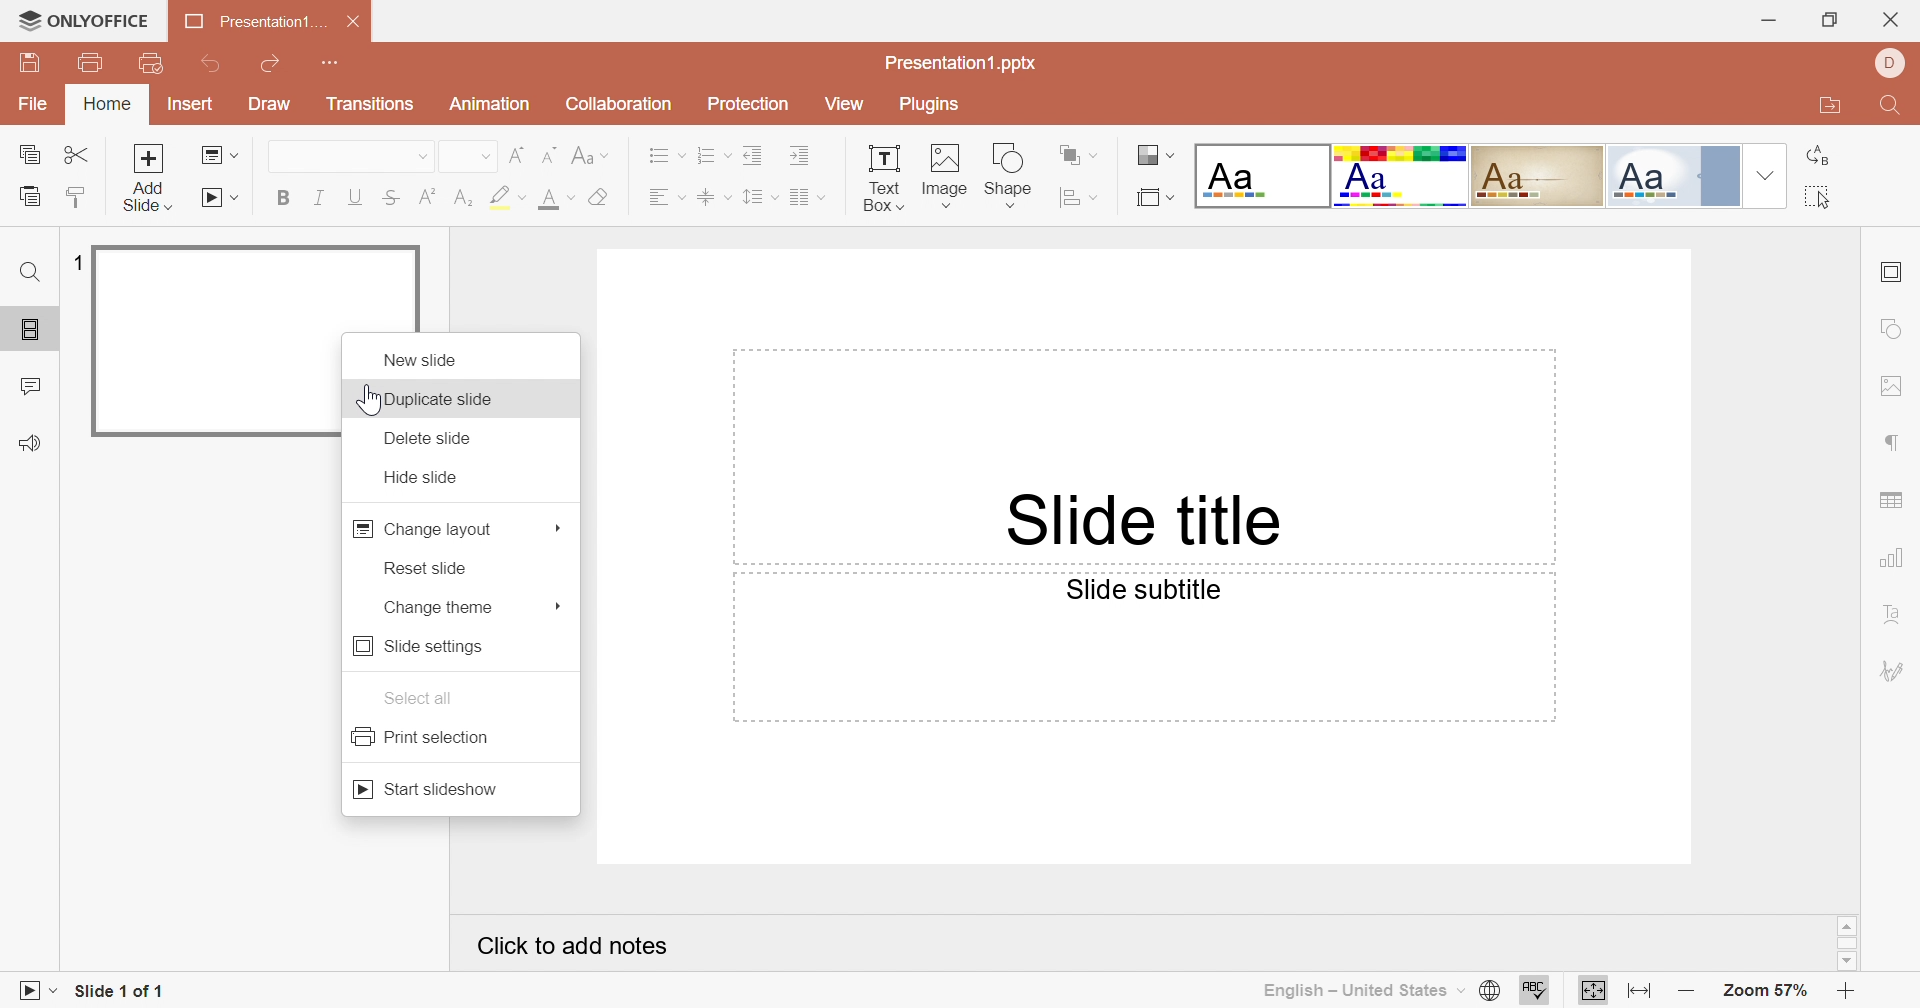 The height and width of the screenshot is (1008, 1920). Describe the element at coordinates (729, 154) in the screenshot. I see `Drop Down` at that location.